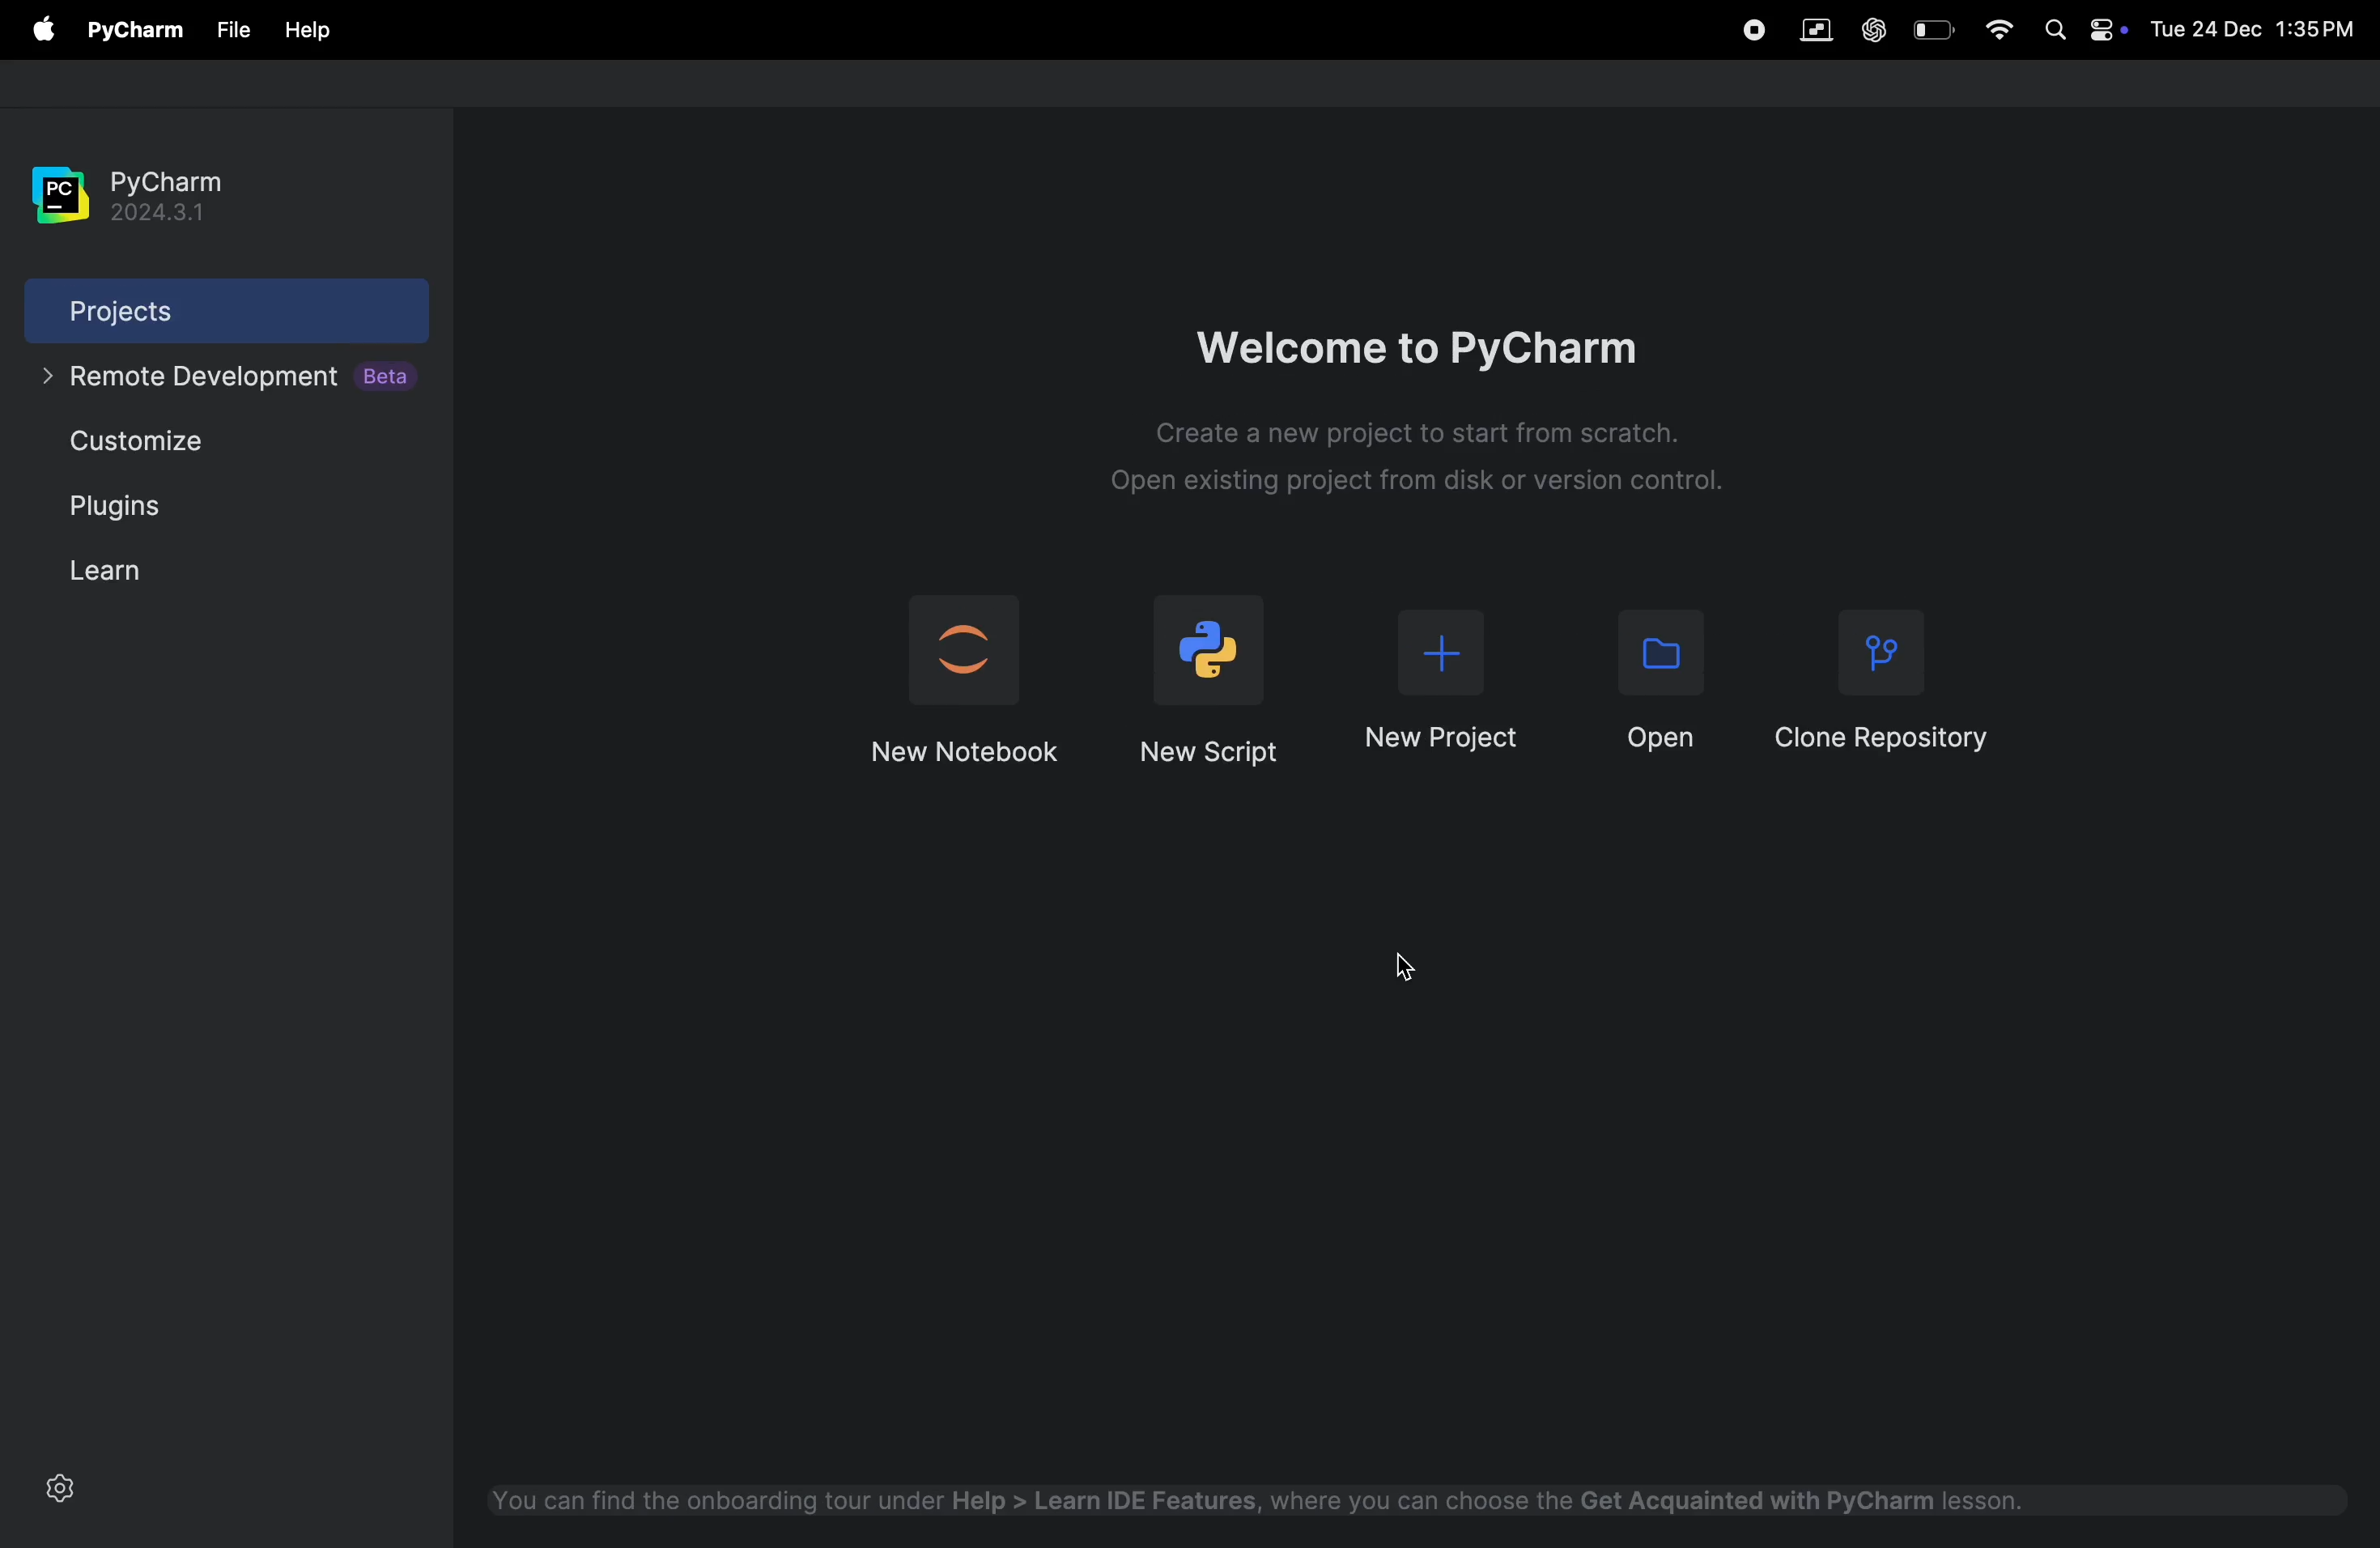 The height and width of the screenshot is (1548, 2380). What do you see at coordinates (1403, 963) in the screenshot?
I see `cursor` at bounding box center [1403, 963].